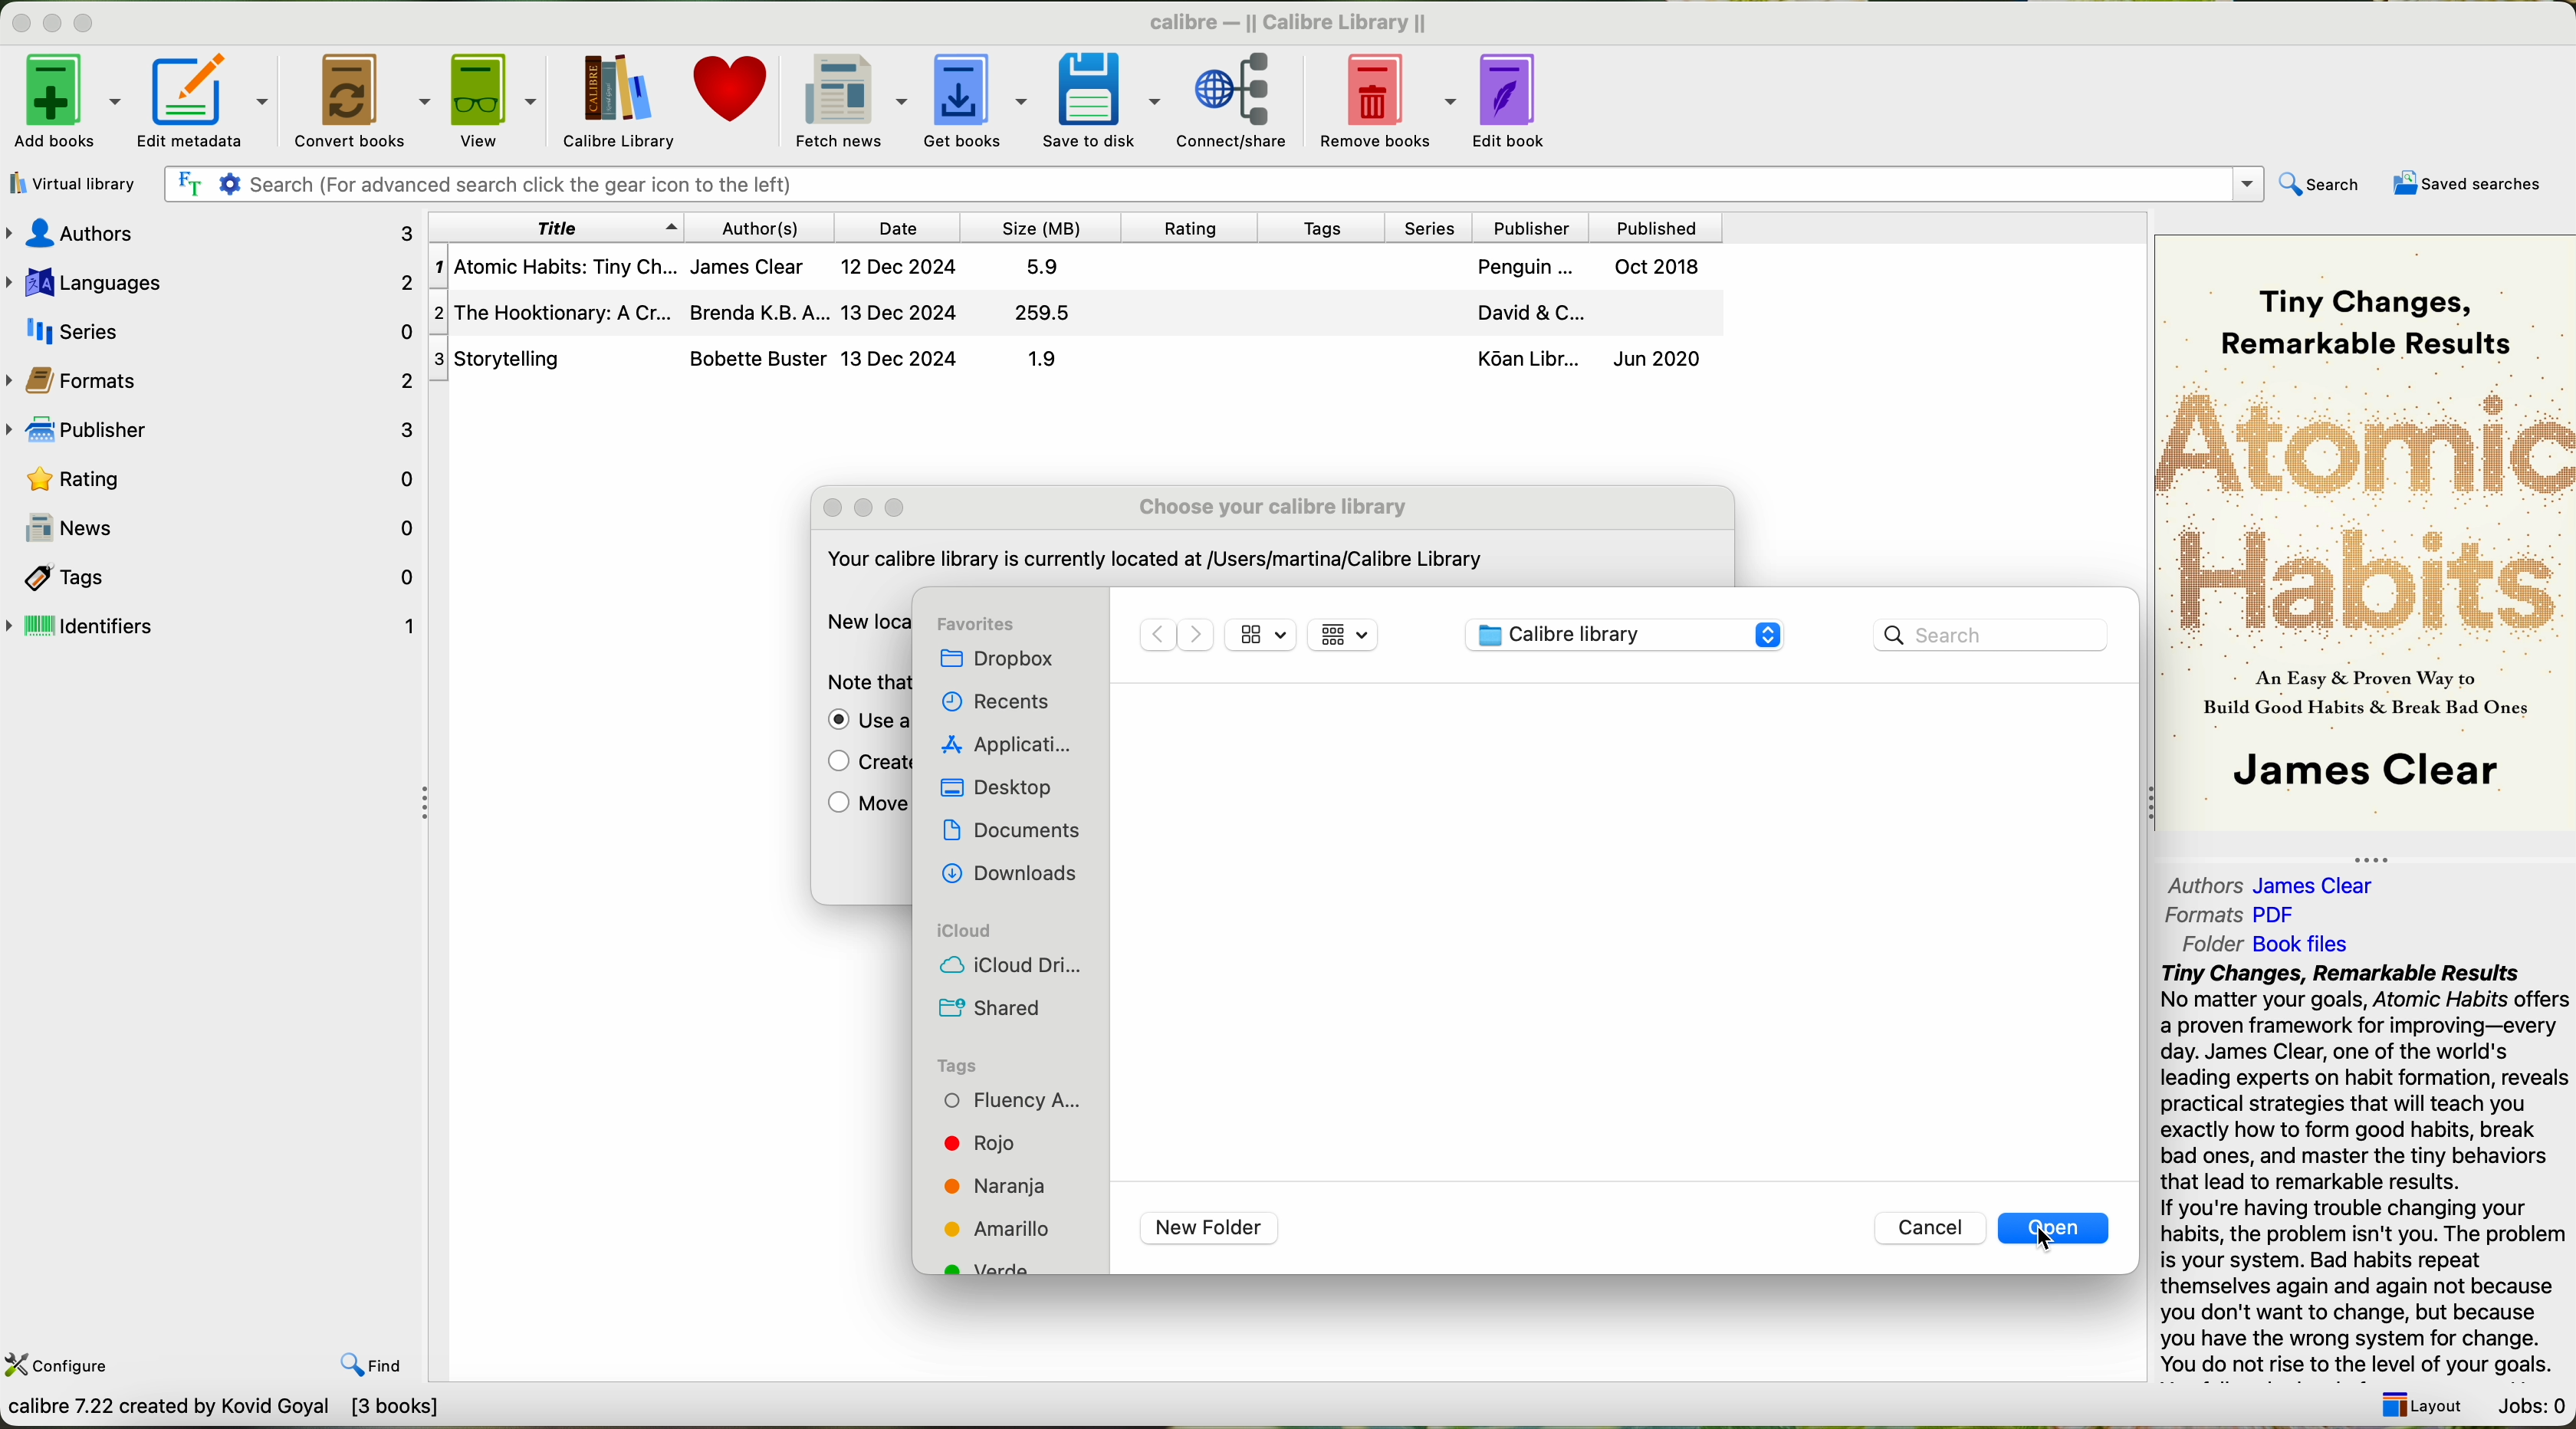 The width and height of the screenshot is (2576, 1429). What do you see at coordinates (1330, 228) in the screenshot?
I see `tags` at bounding box center [1330, 228].